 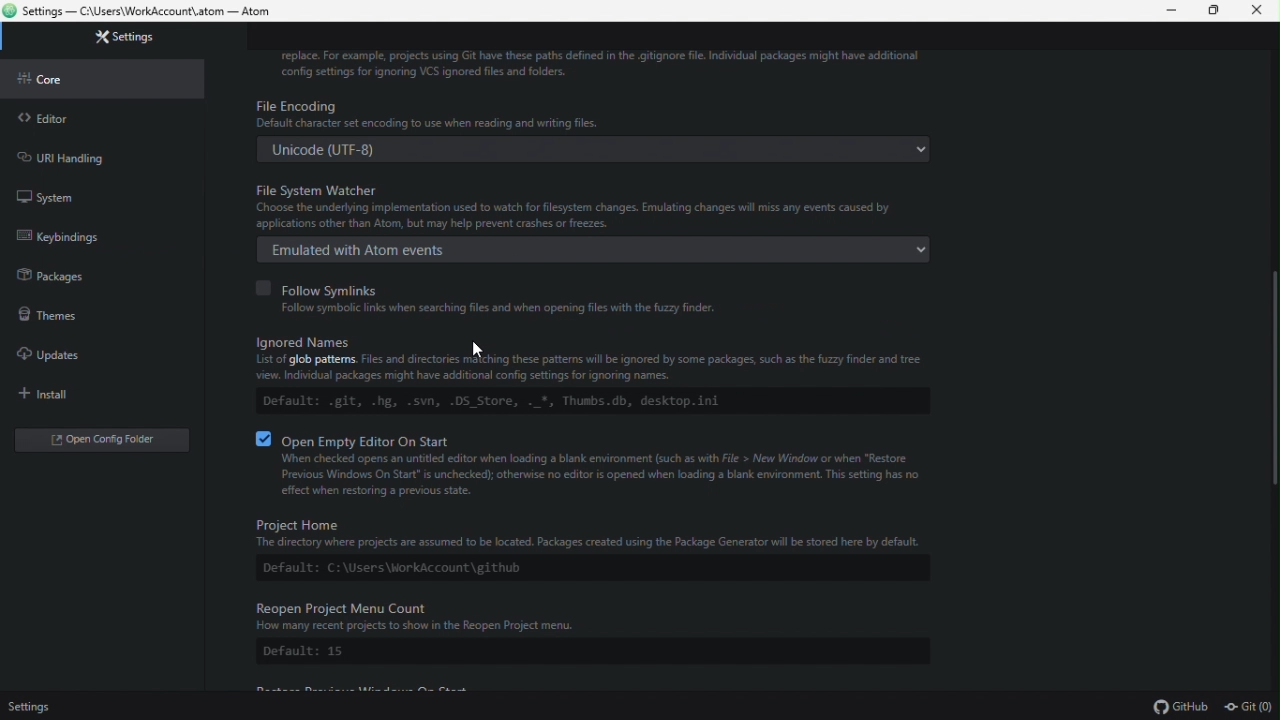 I want to click on ‘Emulated with Atom events v, so click(x=592, y=249).